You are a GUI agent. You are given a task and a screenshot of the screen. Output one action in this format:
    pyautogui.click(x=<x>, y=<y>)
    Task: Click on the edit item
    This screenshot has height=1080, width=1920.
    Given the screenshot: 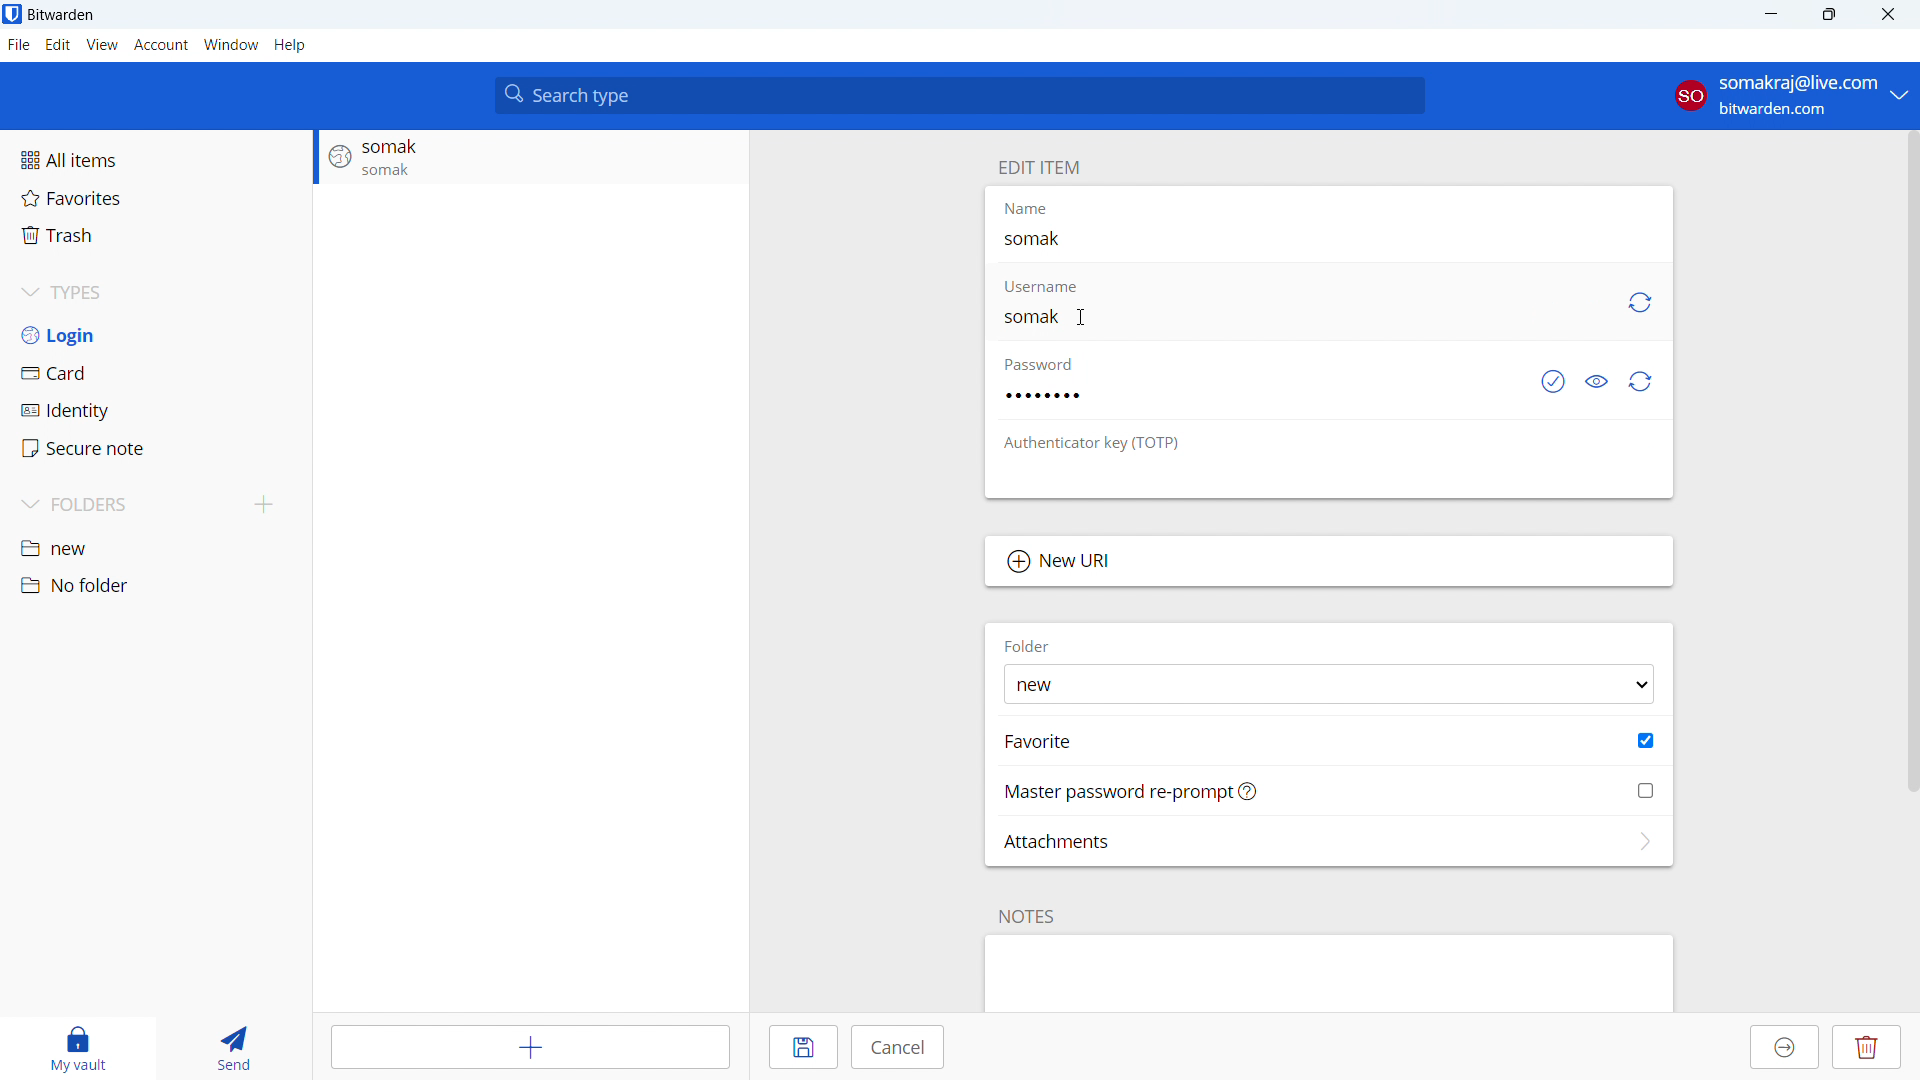 What is the action you would take?
    pyautogui.click(x=1039, y=167)
    